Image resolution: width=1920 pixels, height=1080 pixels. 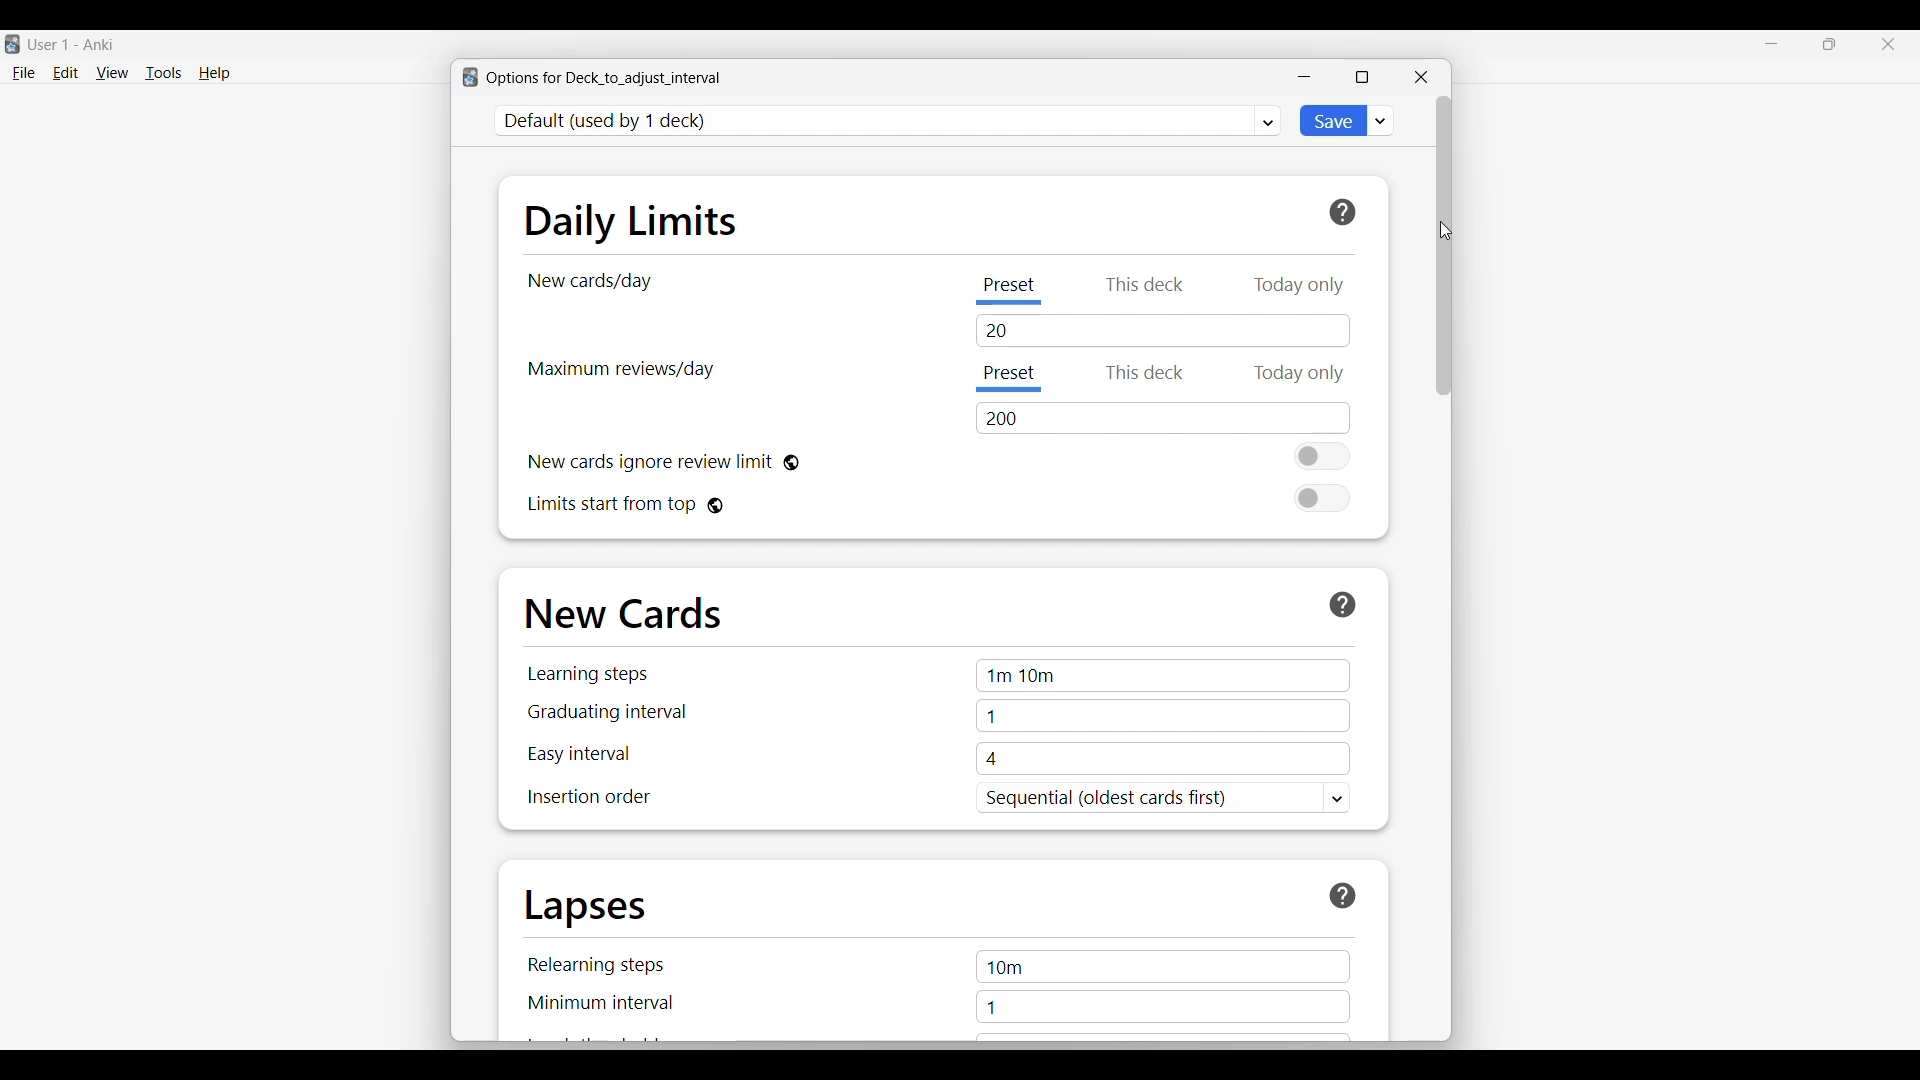 What do you see at coordinates (12, 44) in the screenshot?
I see `Software logo` at bounding box center [12, 44].